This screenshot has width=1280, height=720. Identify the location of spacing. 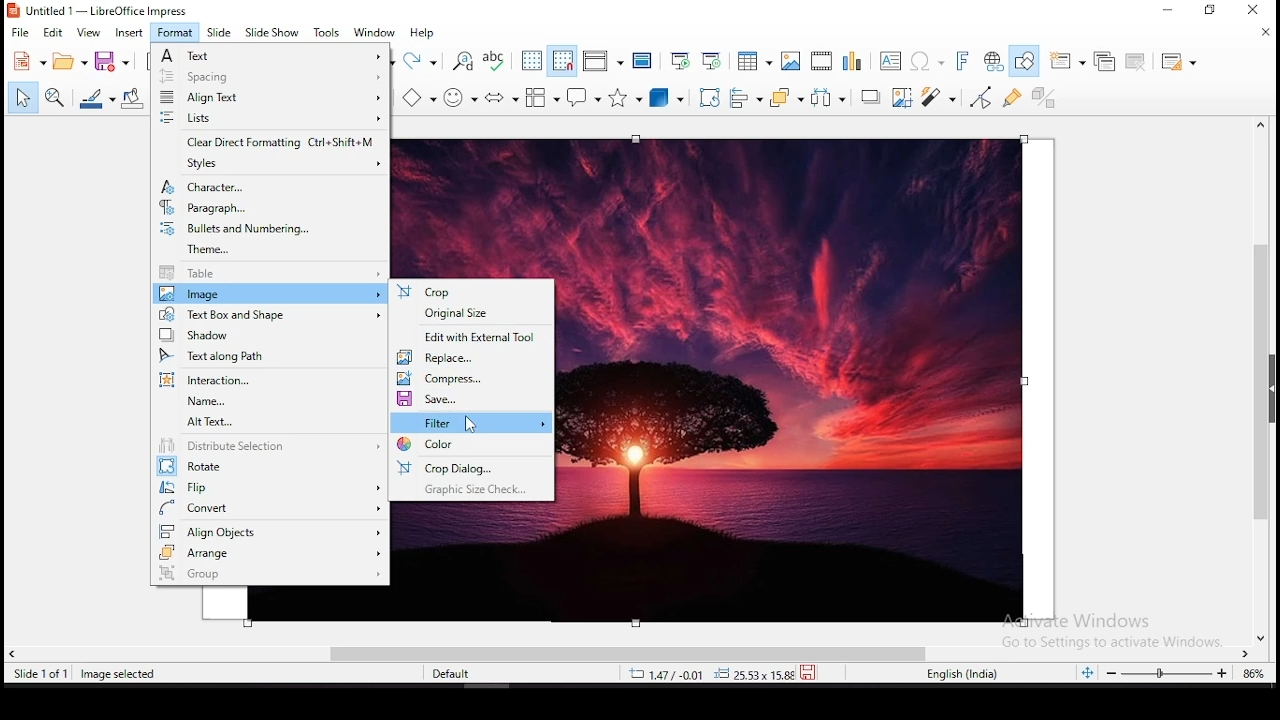
(270, 77).